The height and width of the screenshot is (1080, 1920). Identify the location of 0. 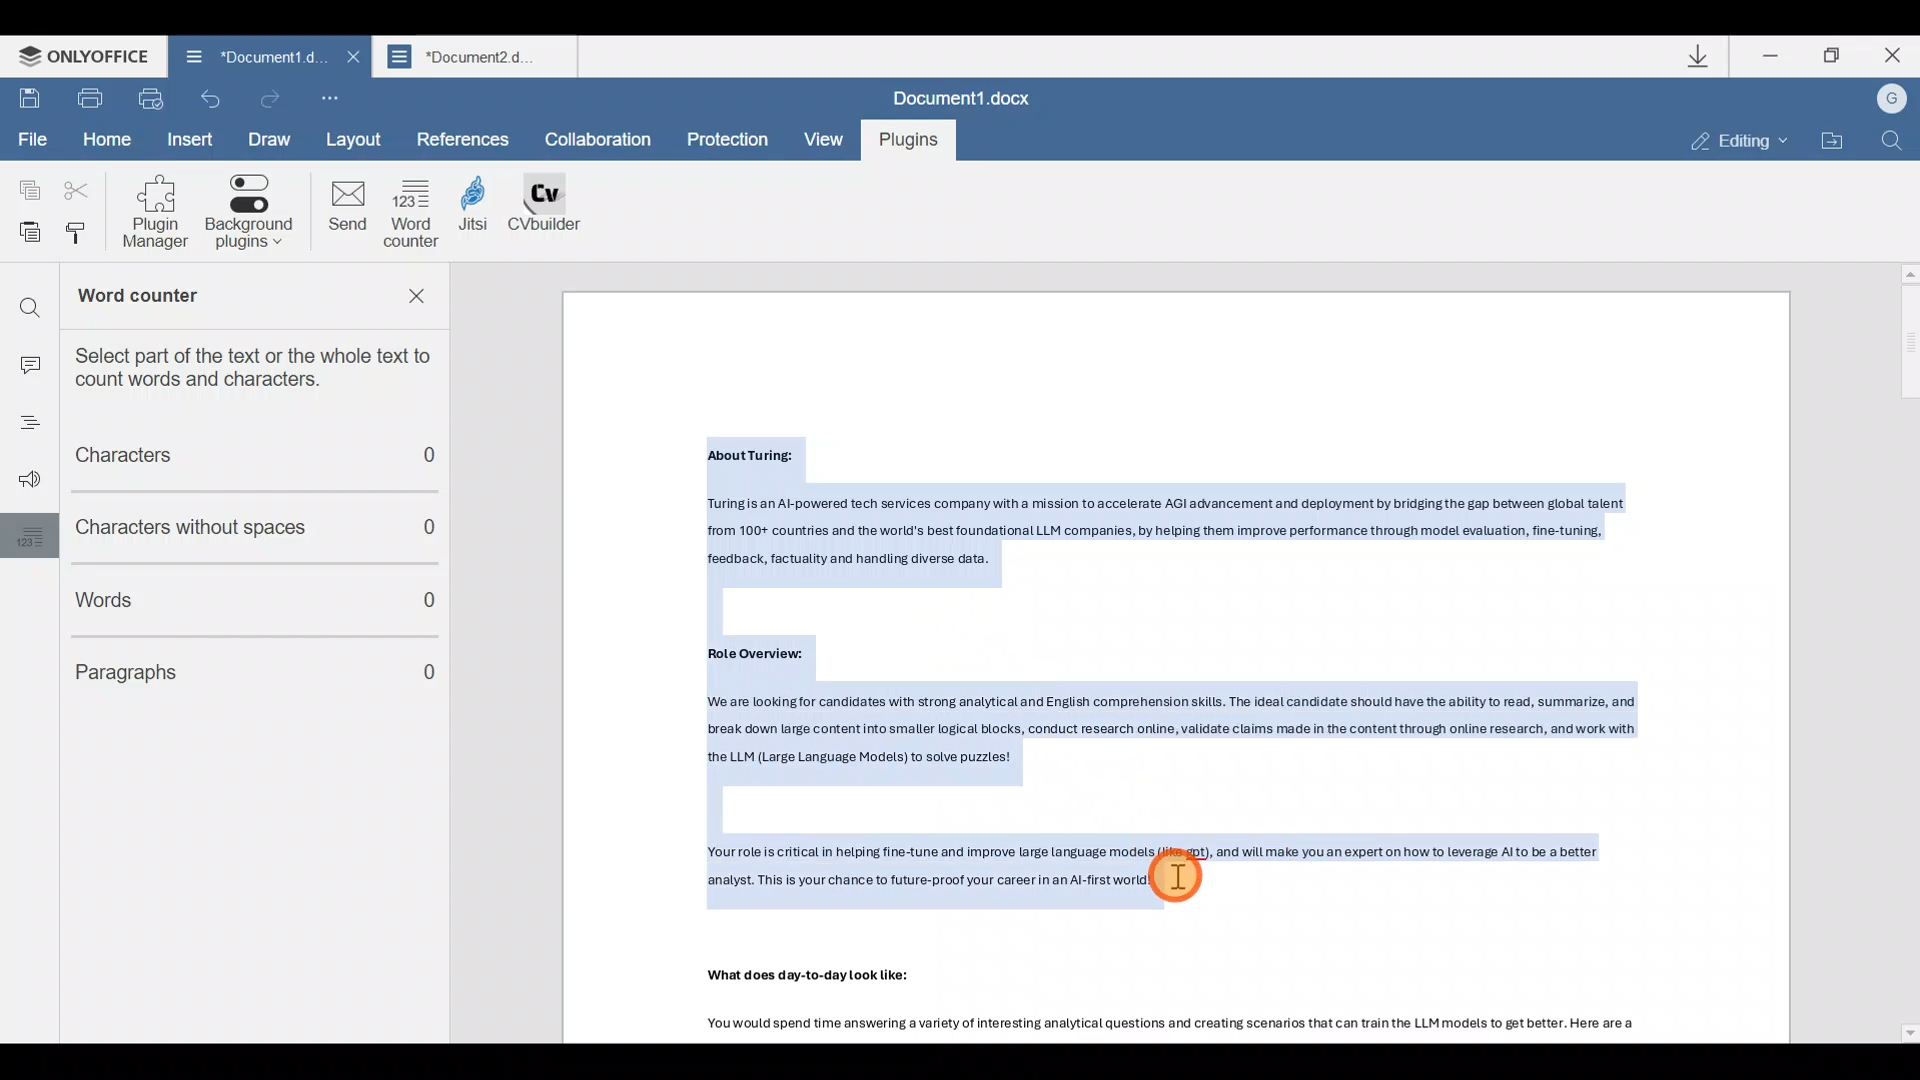
(442, 461).